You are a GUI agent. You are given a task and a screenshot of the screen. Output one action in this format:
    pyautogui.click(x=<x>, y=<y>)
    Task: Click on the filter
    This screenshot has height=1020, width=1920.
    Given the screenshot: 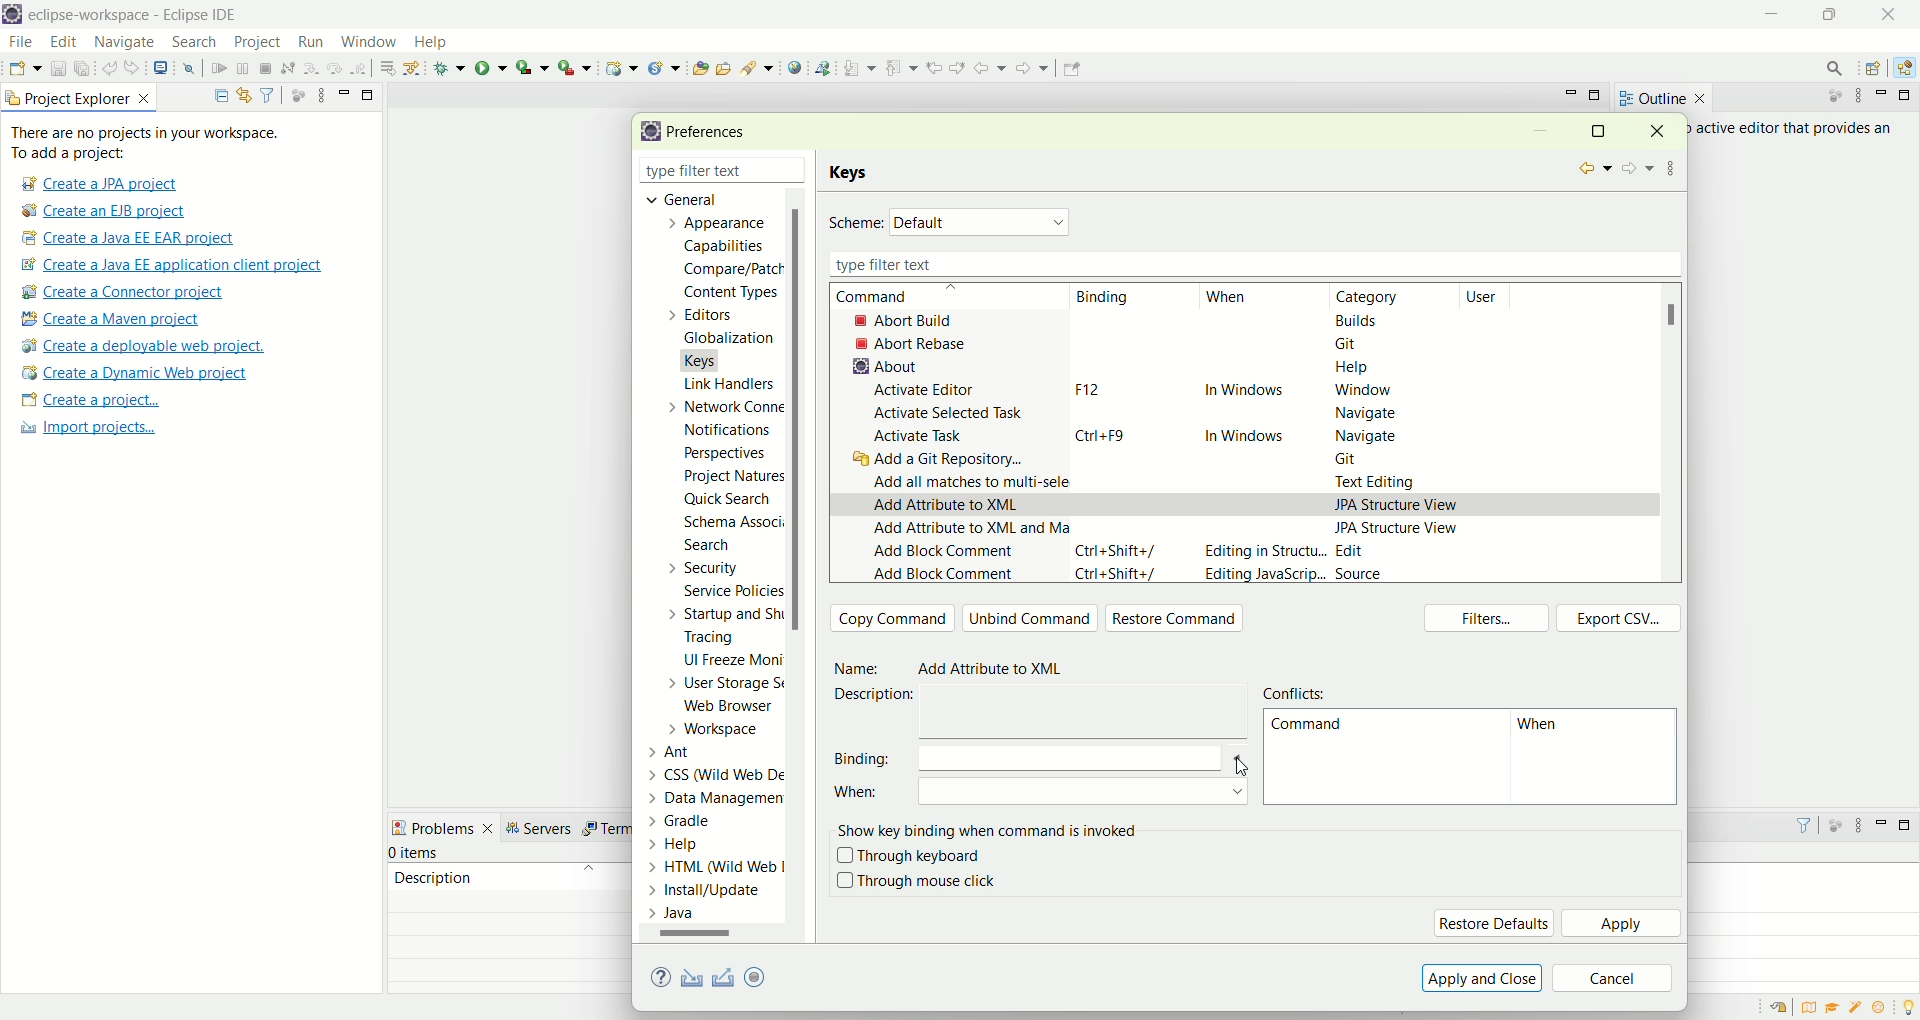 What is the action you would take?
    pyautogui.click(x=267, y=94)
    